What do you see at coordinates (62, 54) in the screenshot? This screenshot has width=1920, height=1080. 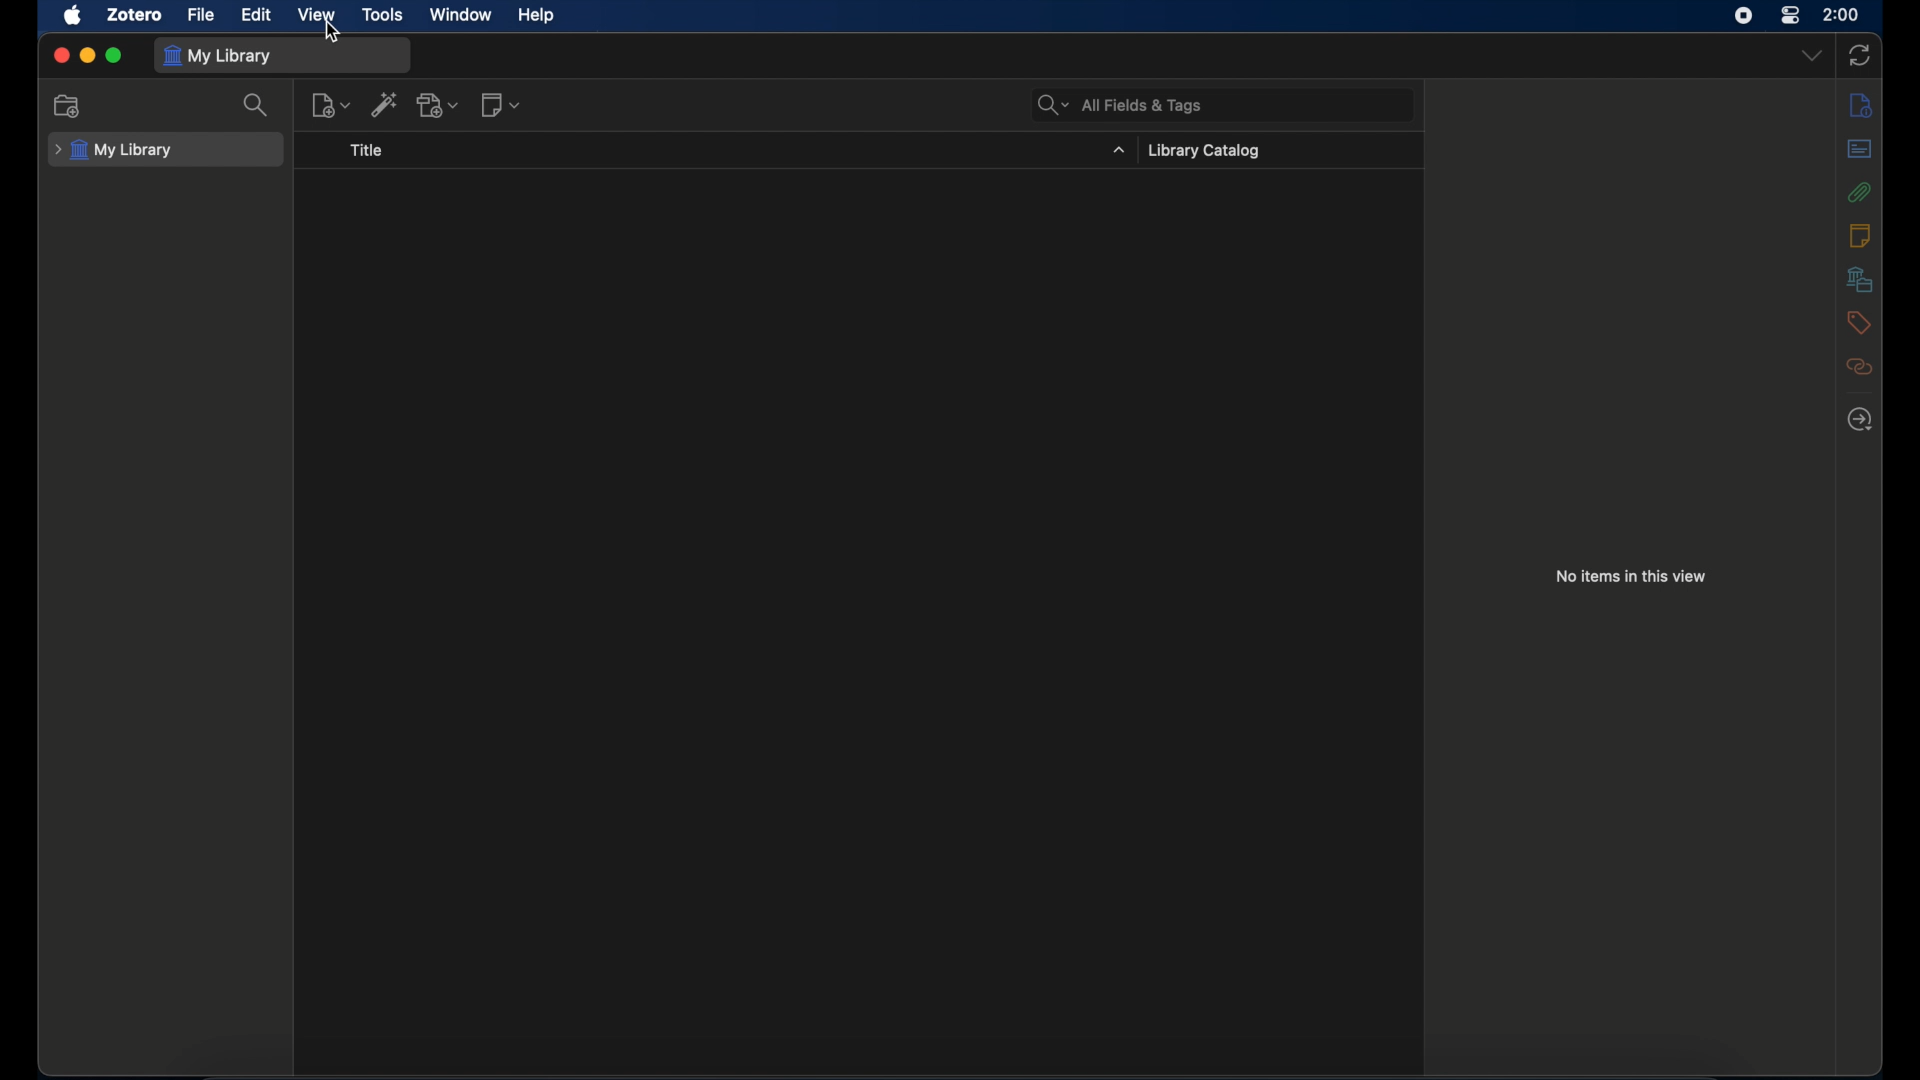 I see `close` at bounding box center [62, 54].